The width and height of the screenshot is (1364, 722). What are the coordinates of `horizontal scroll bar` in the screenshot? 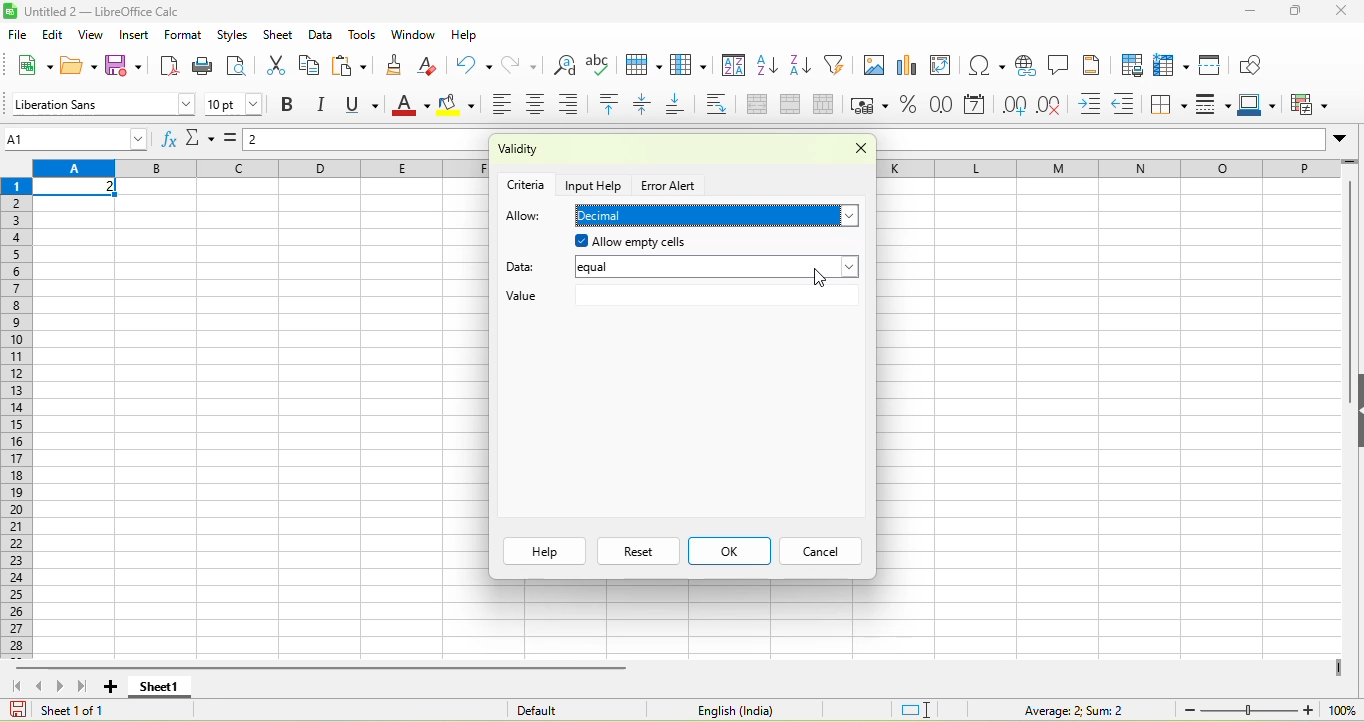 It's located at (324, 667).